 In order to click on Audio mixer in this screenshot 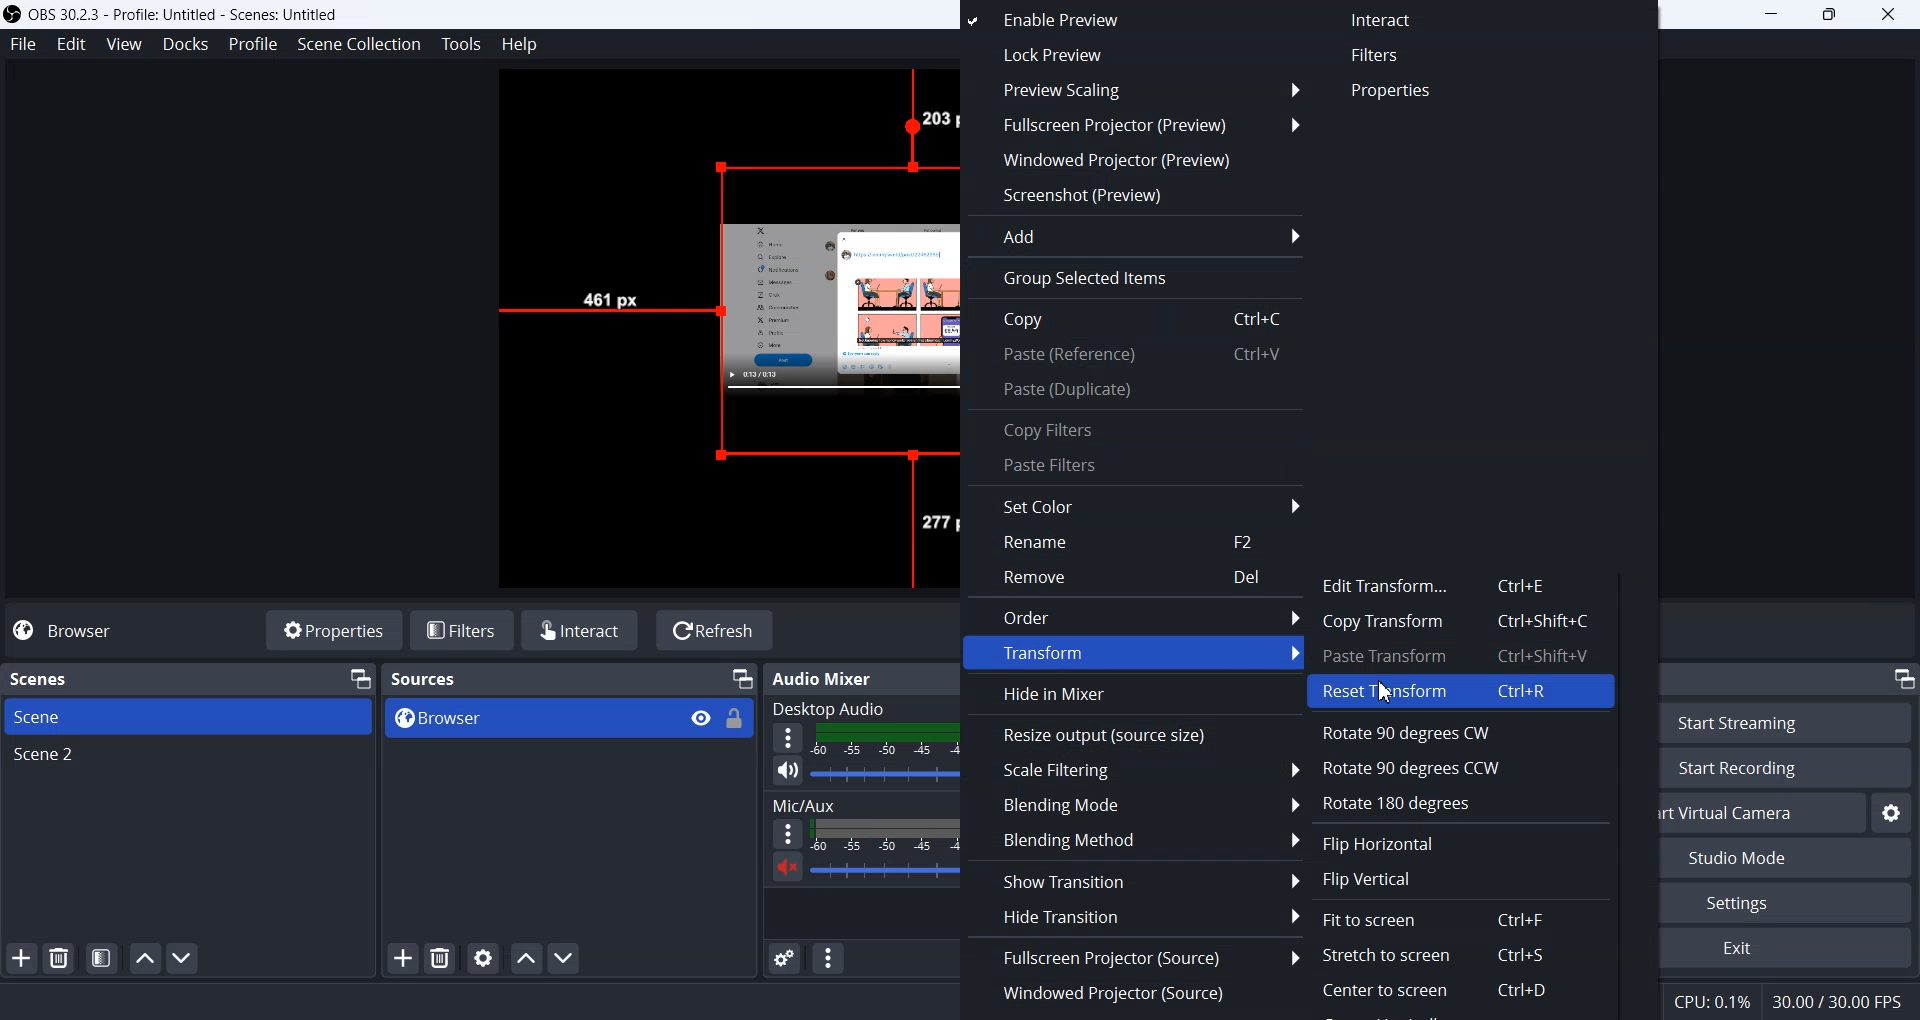, I will do `click(872, 676)`.